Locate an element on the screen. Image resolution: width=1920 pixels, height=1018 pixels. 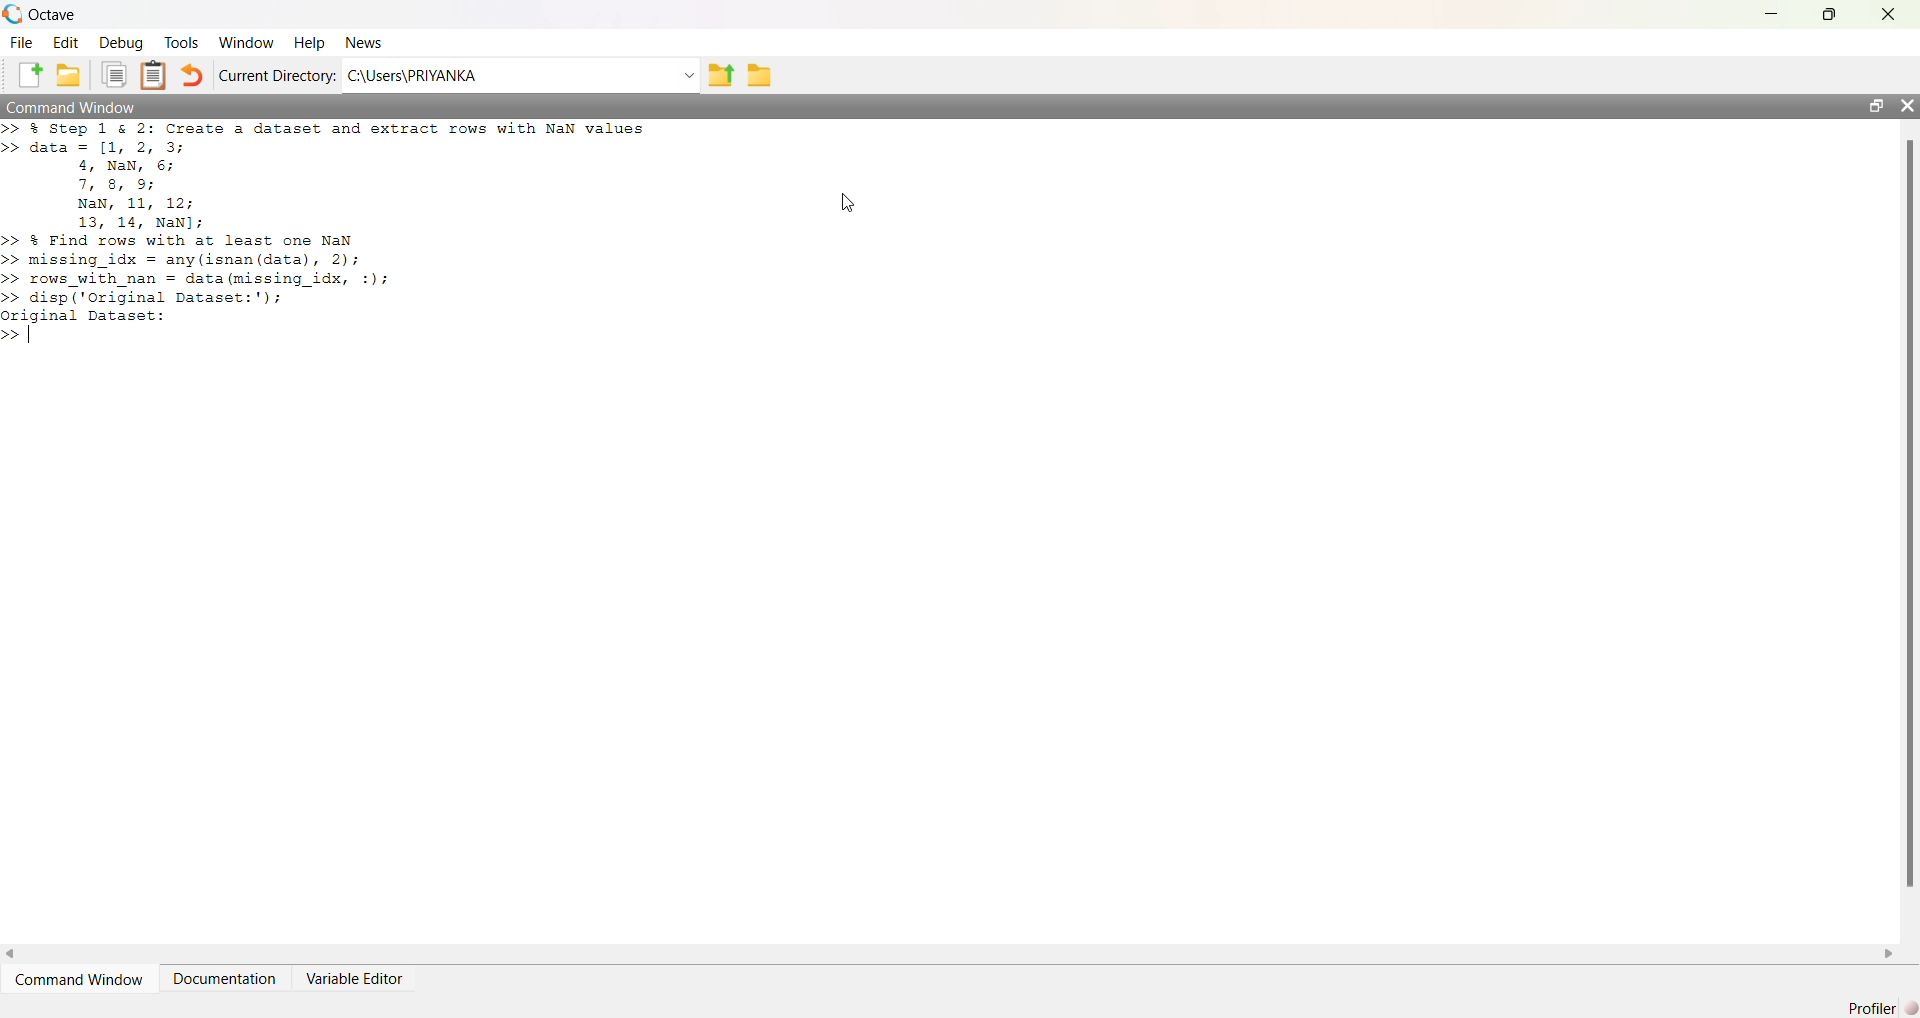
Undo is located at coordinates (190, 75).